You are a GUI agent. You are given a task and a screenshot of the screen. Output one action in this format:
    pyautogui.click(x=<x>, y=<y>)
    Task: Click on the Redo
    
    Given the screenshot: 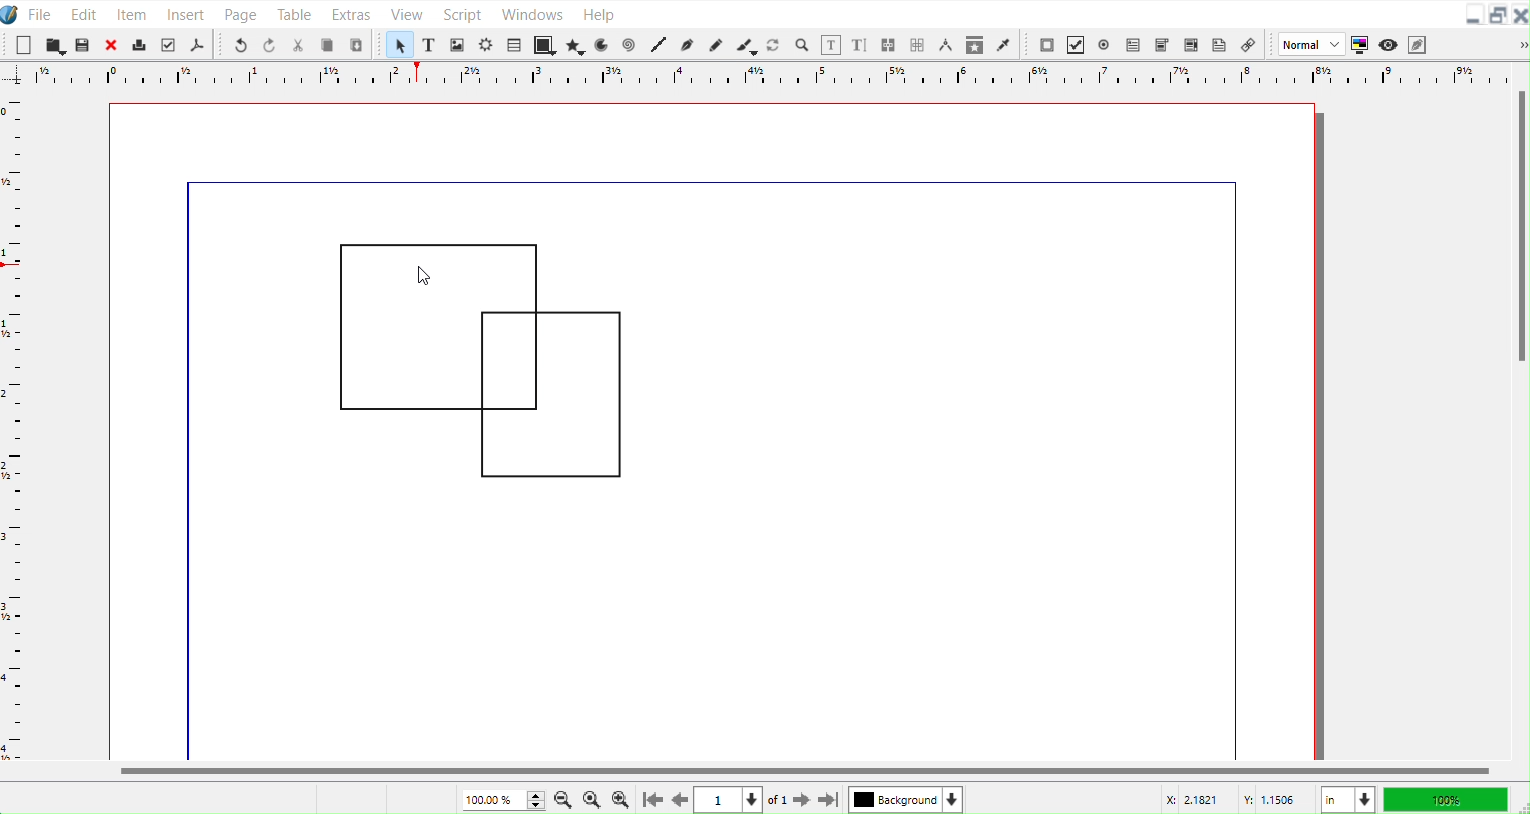 What is the action you would take?
    pyautogui.click(x=269, y=44)
    